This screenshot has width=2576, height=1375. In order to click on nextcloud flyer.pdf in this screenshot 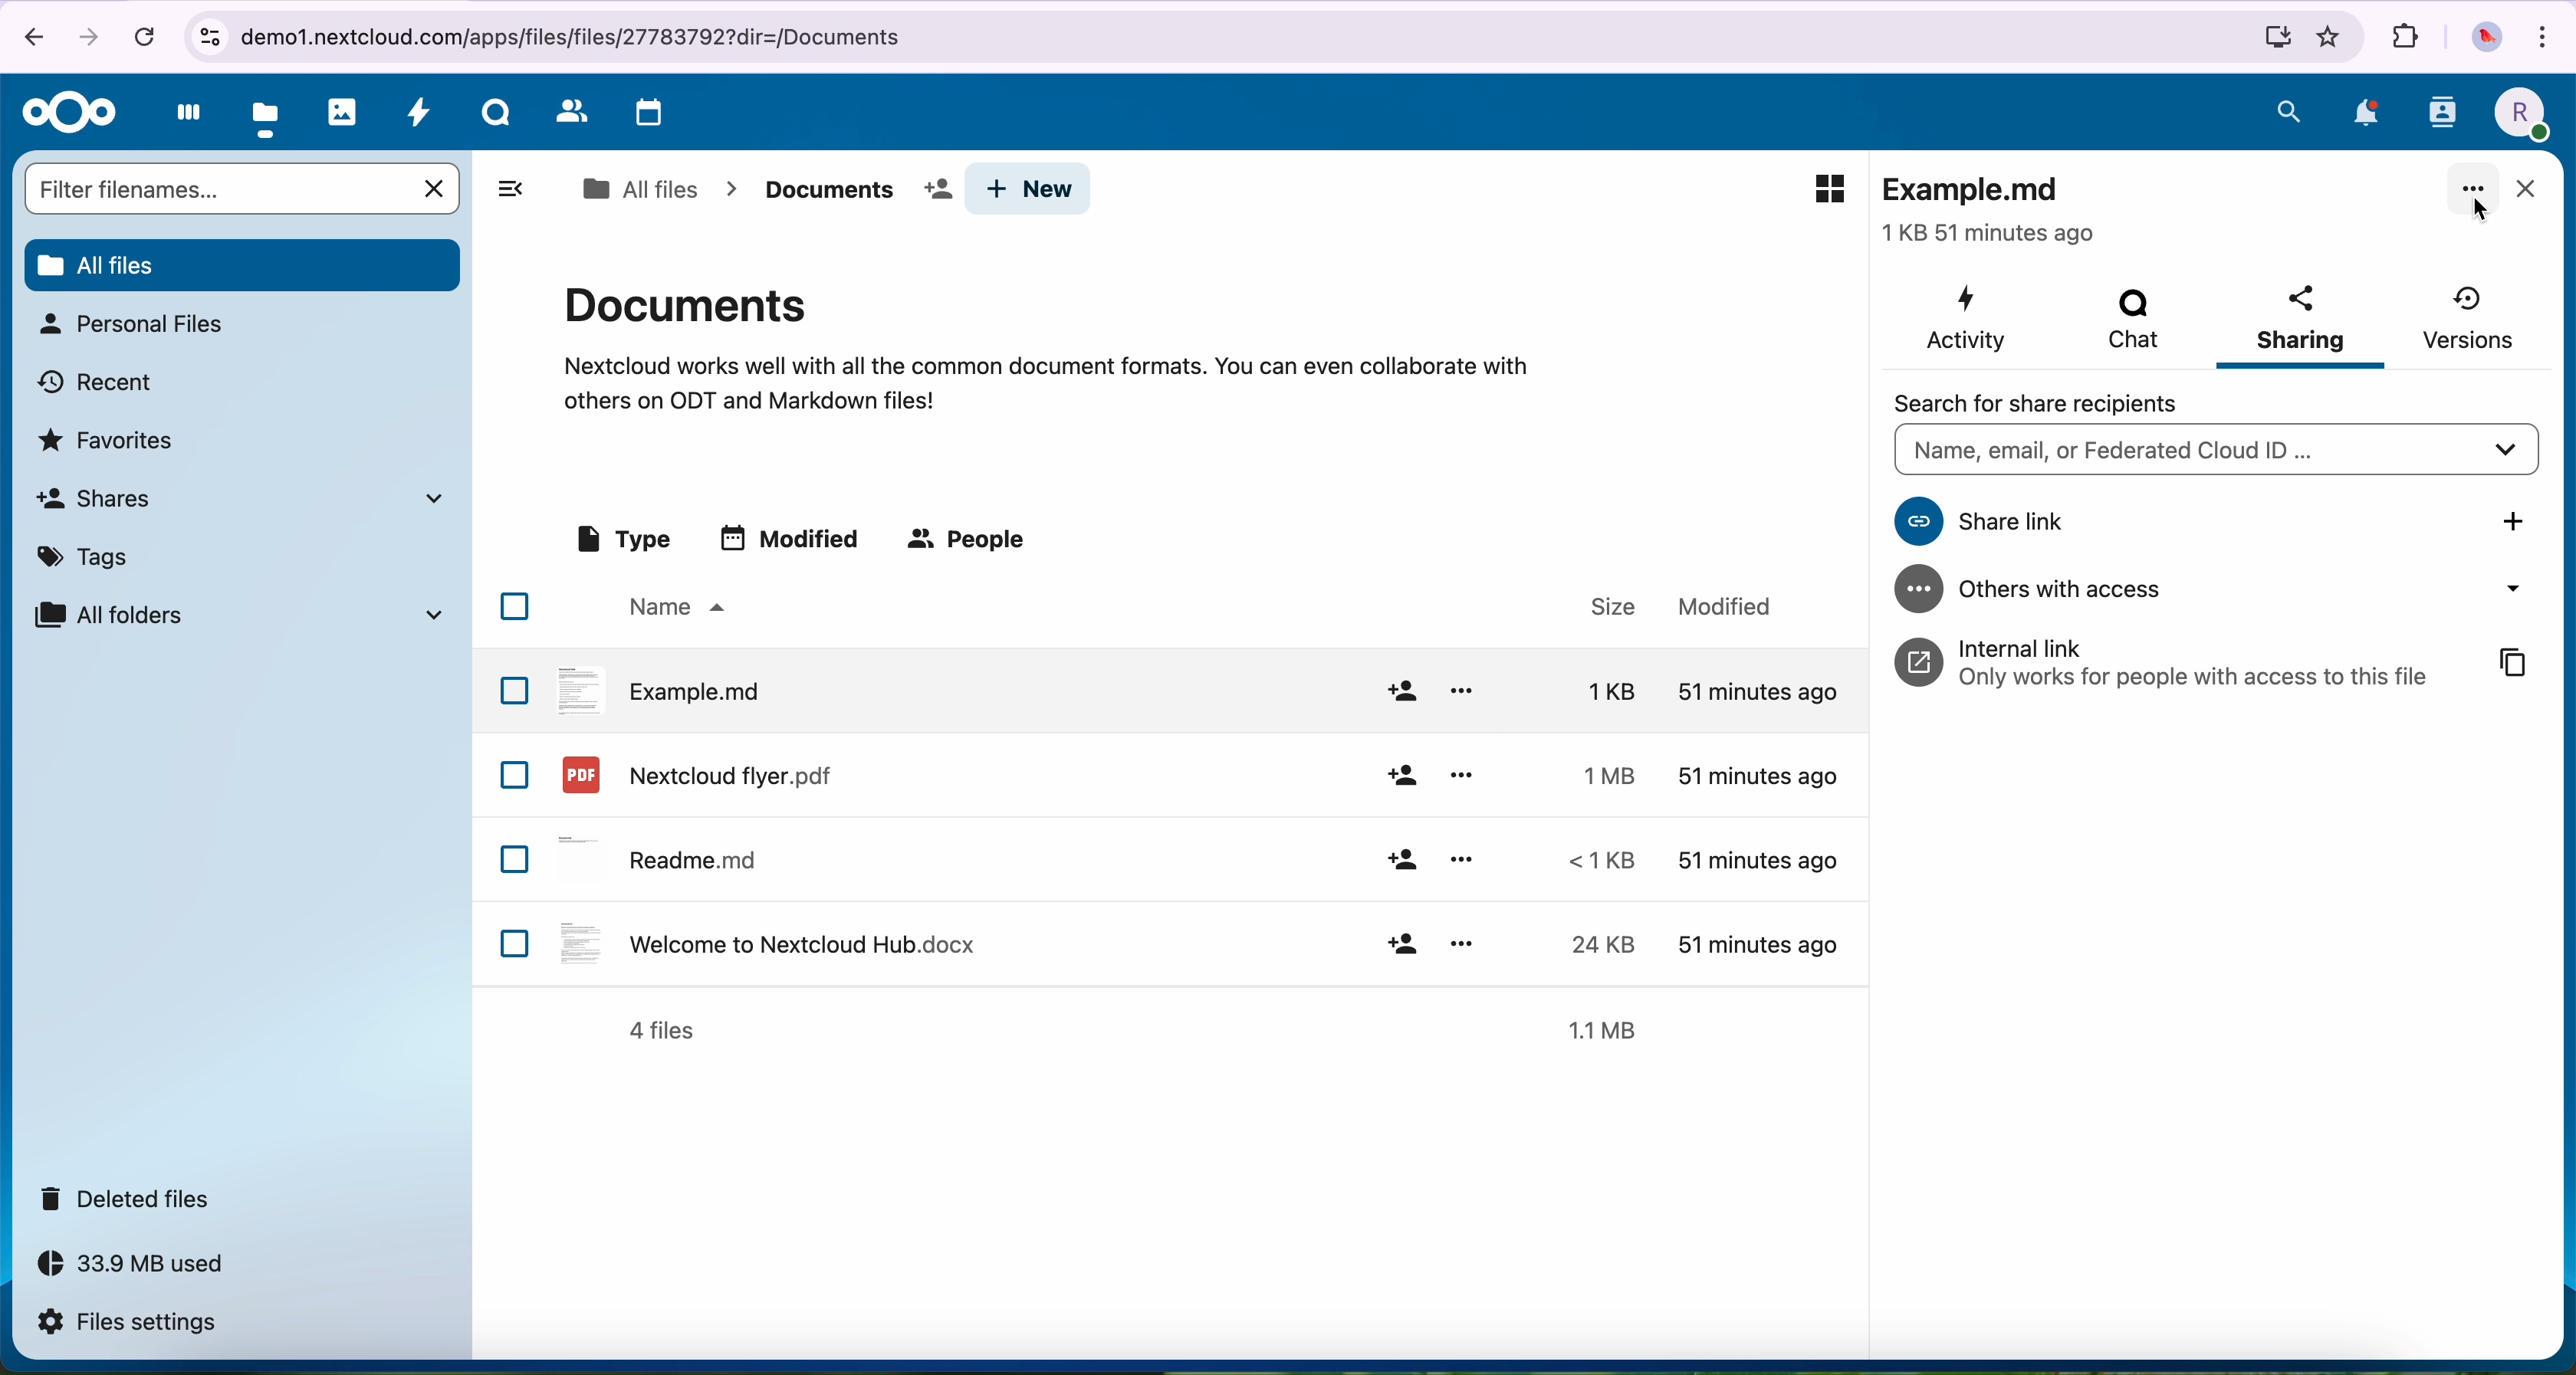, I will do `click(694, 774)`.